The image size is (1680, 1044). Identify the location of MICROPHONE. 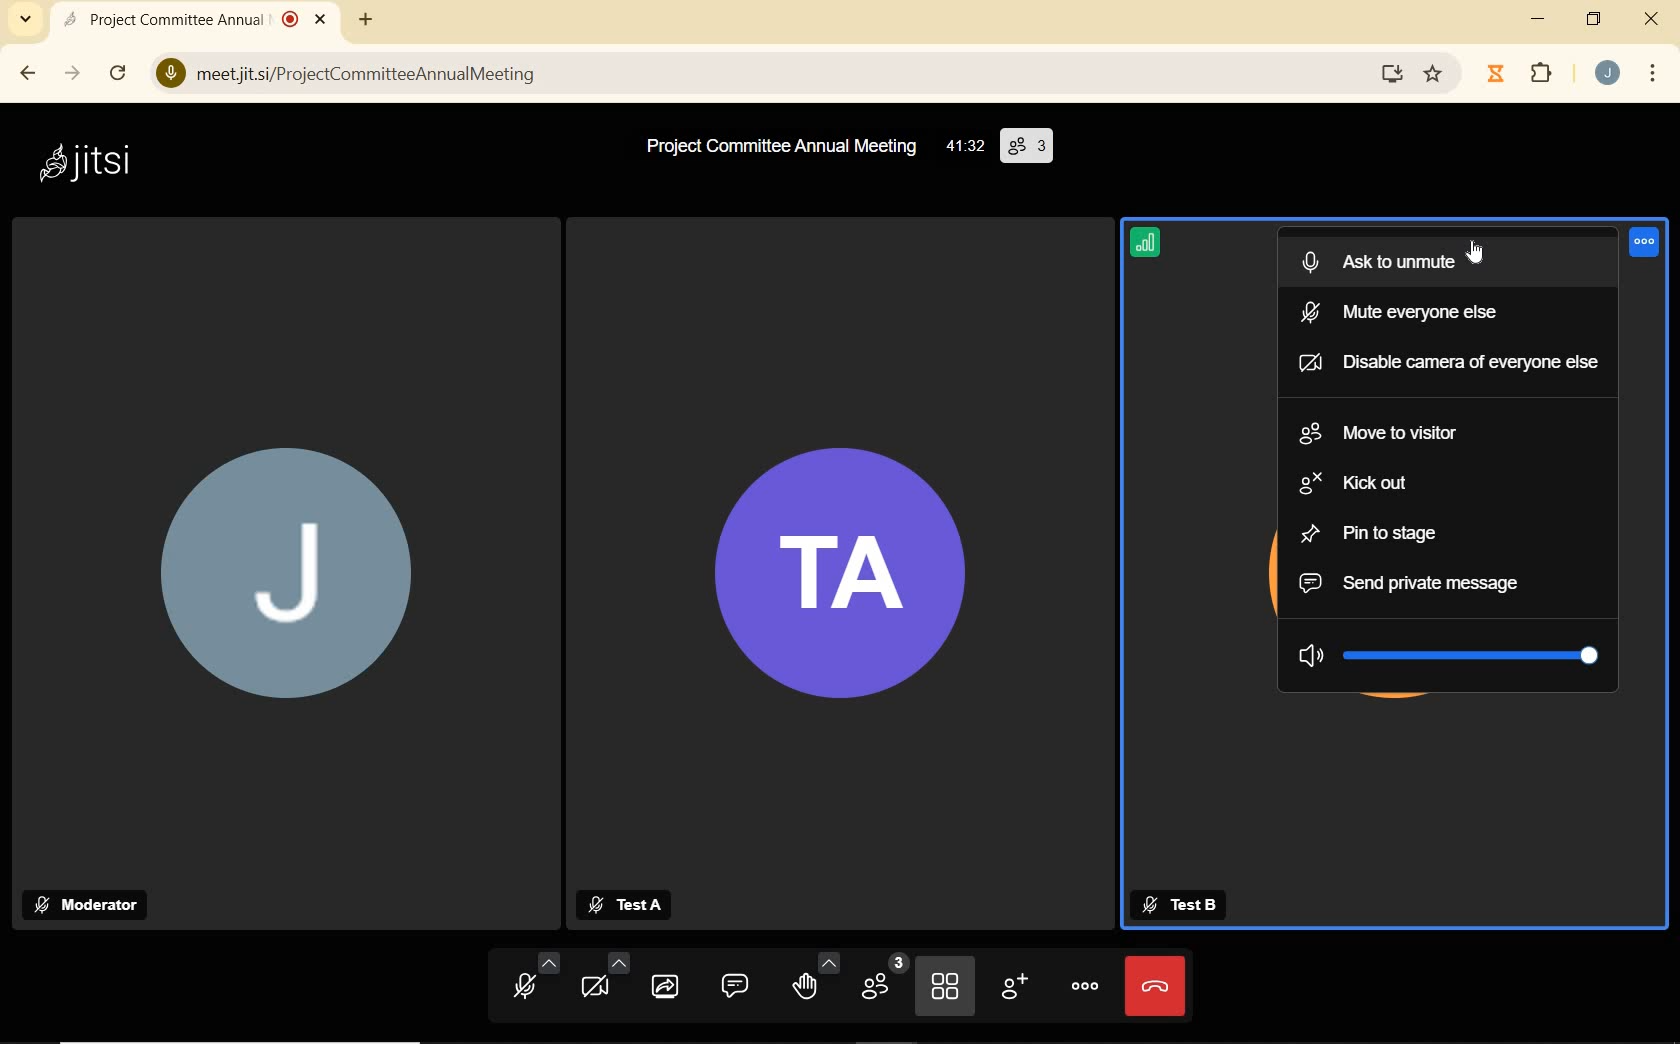
(537, 980).